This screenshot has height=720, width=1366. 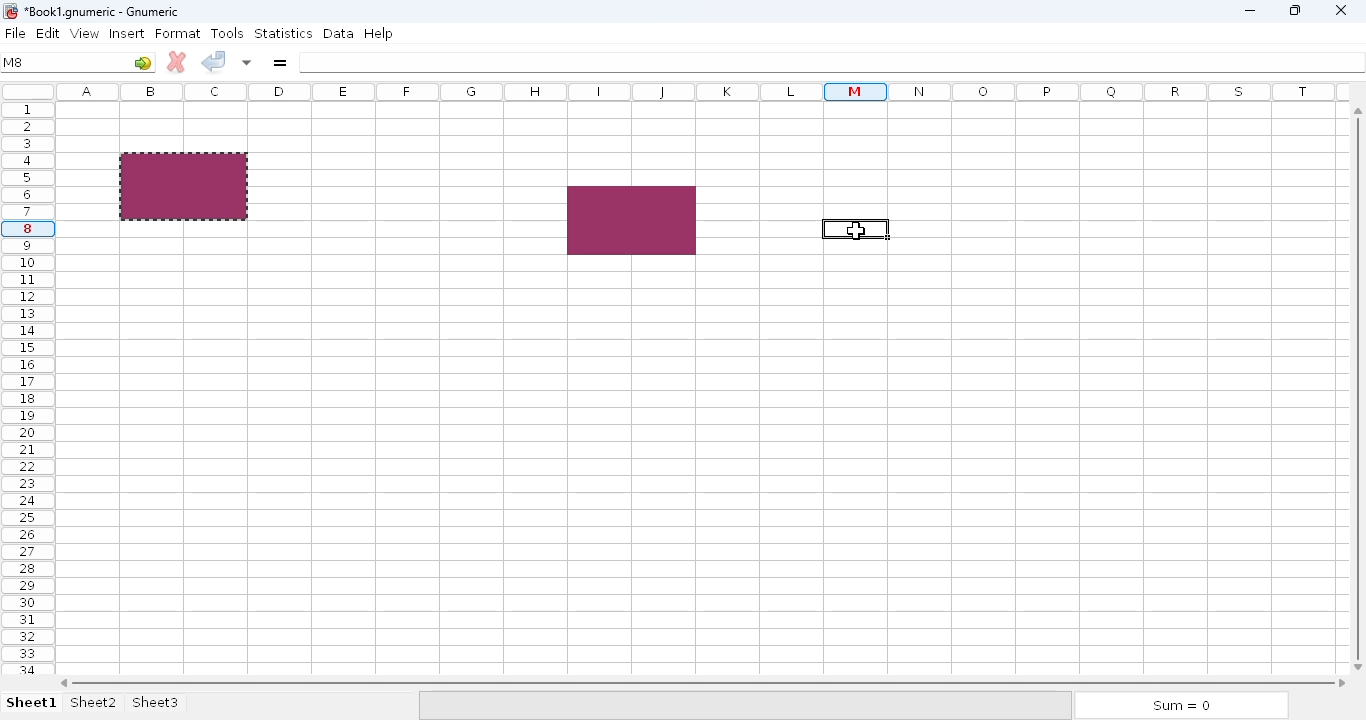 What do you see at coordinates (144, 63) in the screenshot?
I see `go to` at bounding box center [144, 63].